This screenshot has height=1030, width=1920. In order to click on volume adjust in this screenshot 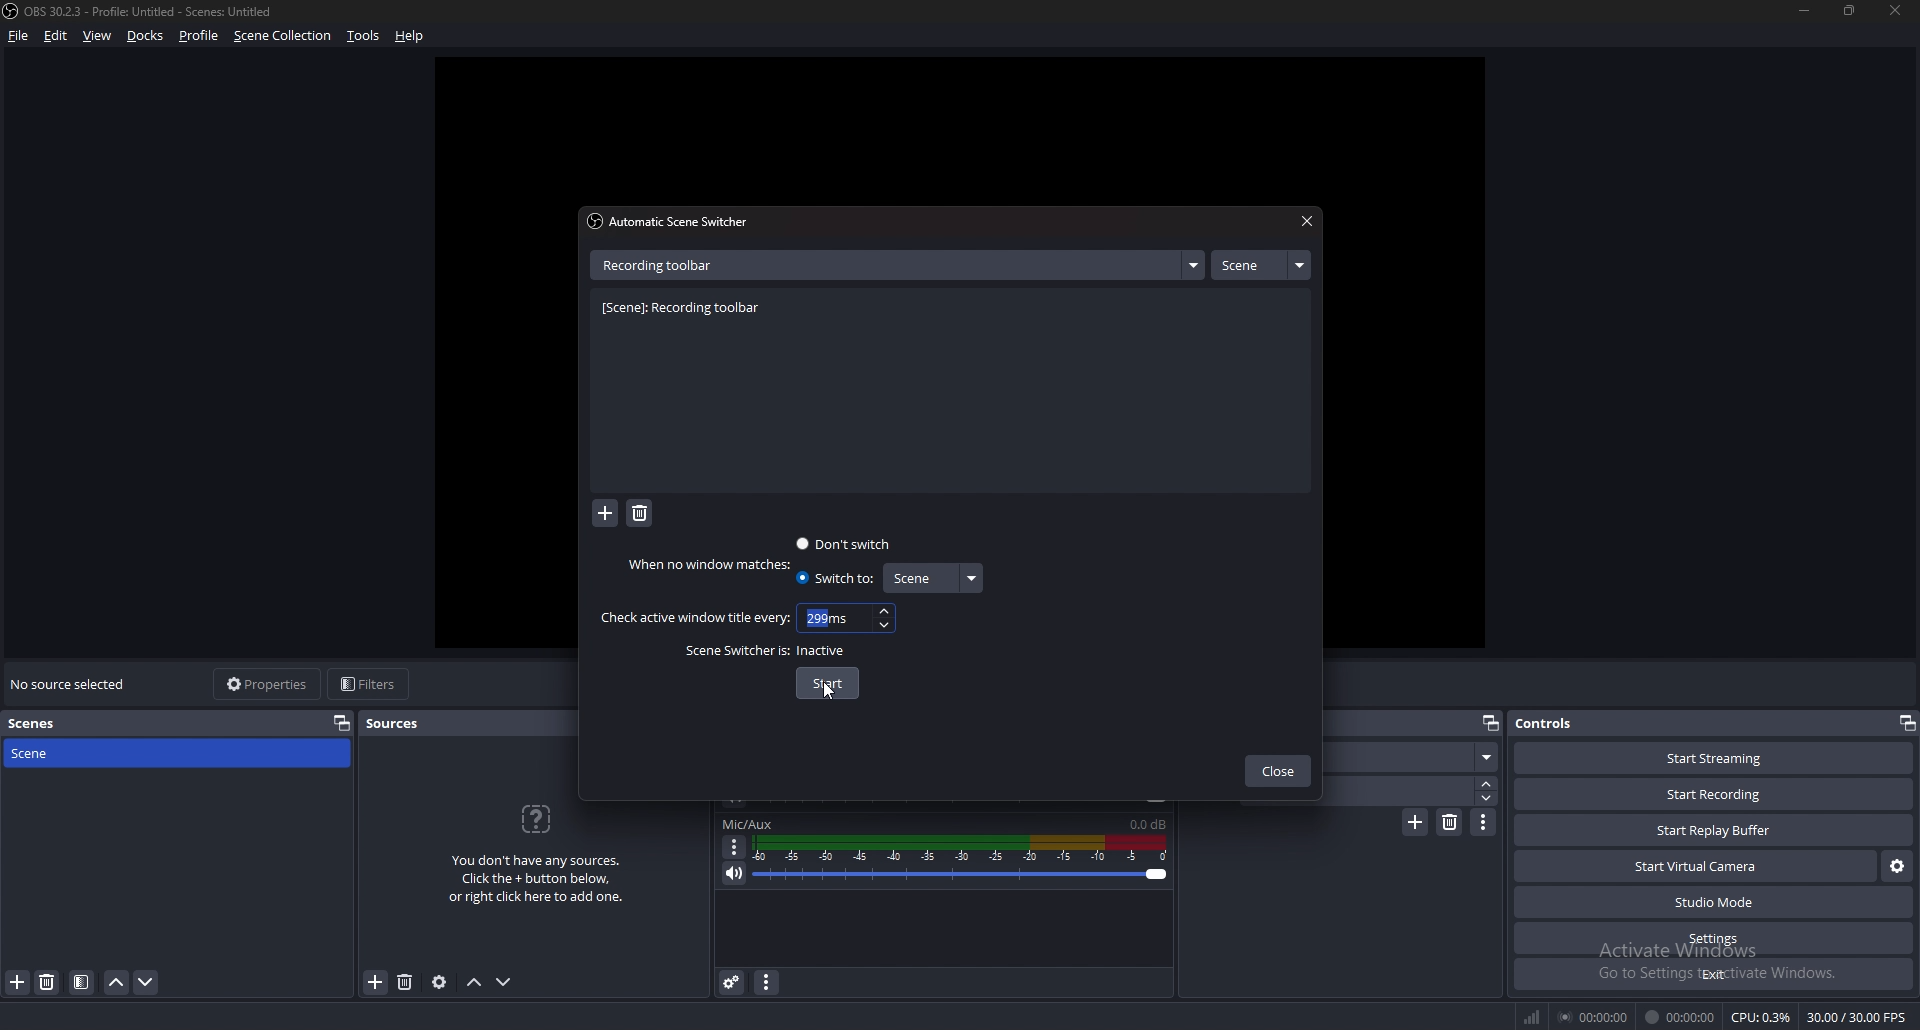, I will do `click(960, 861)`.